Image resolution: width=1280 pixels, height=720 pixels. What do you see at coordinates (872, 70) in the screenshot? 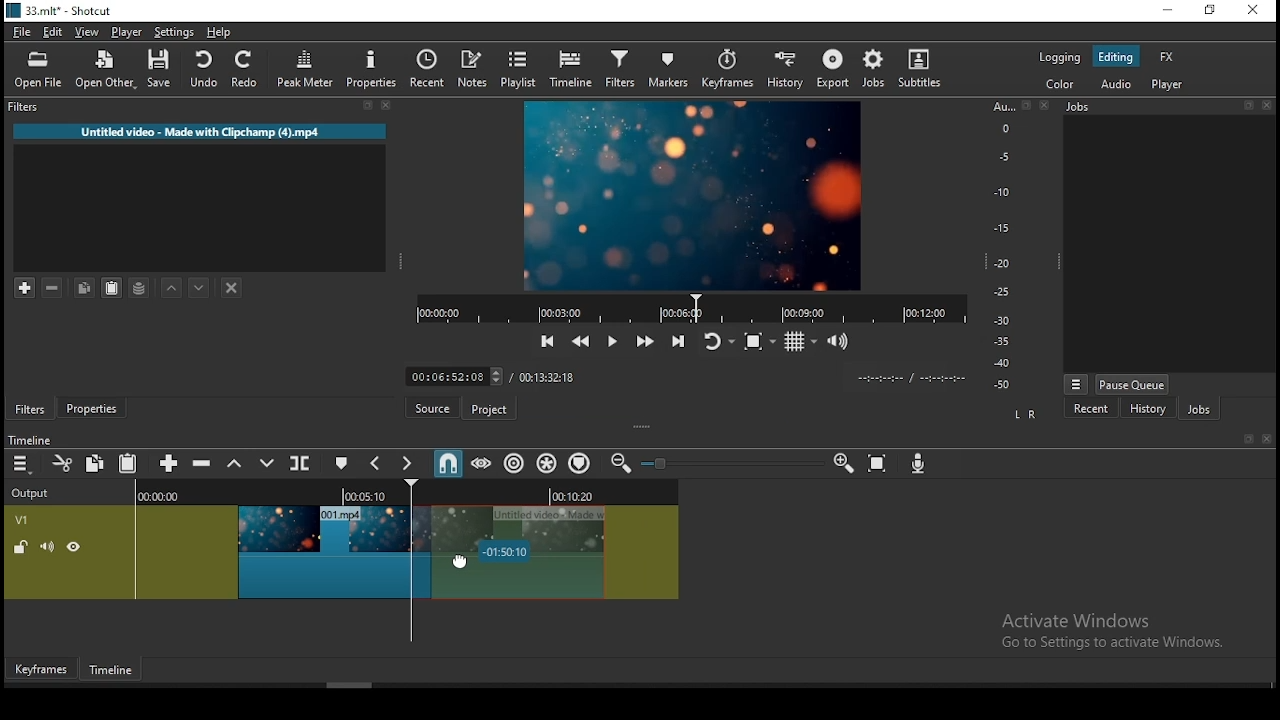
I see `jobs` at bounding box center [872, 70].